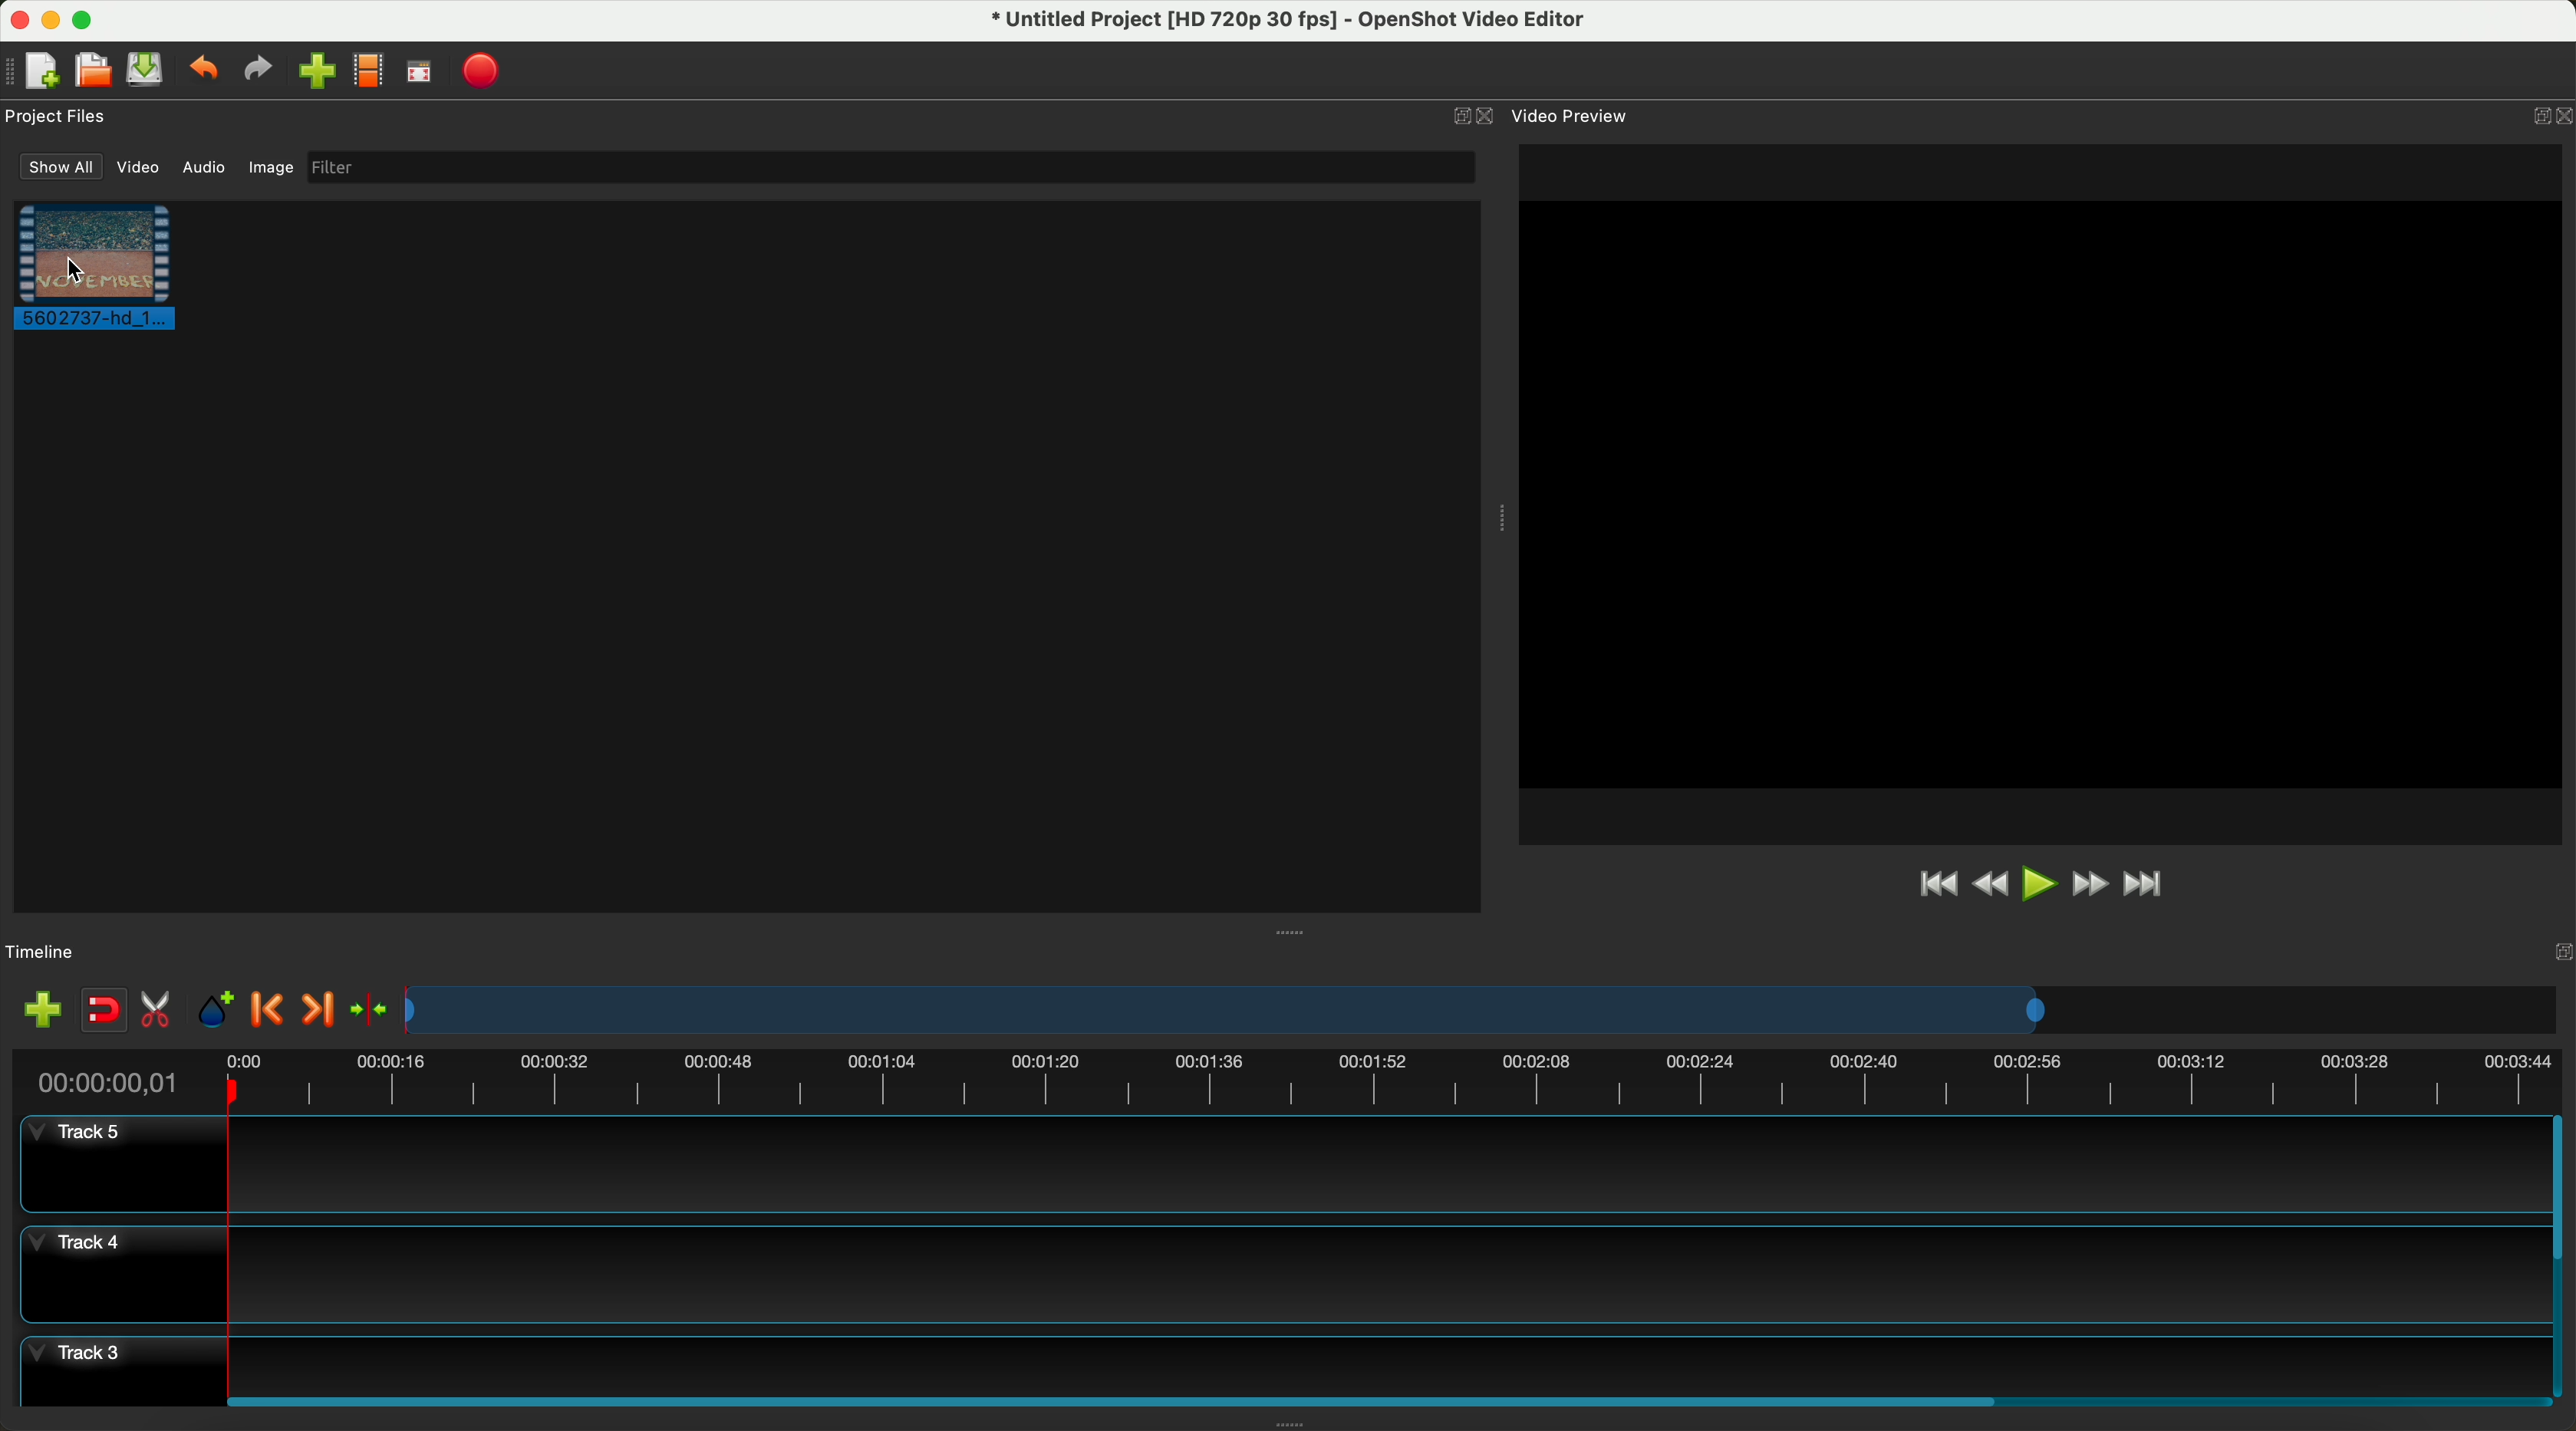  Describe the element at coordinates (2560, 1253) in the screenshot. I see `scrollbar` at that location.